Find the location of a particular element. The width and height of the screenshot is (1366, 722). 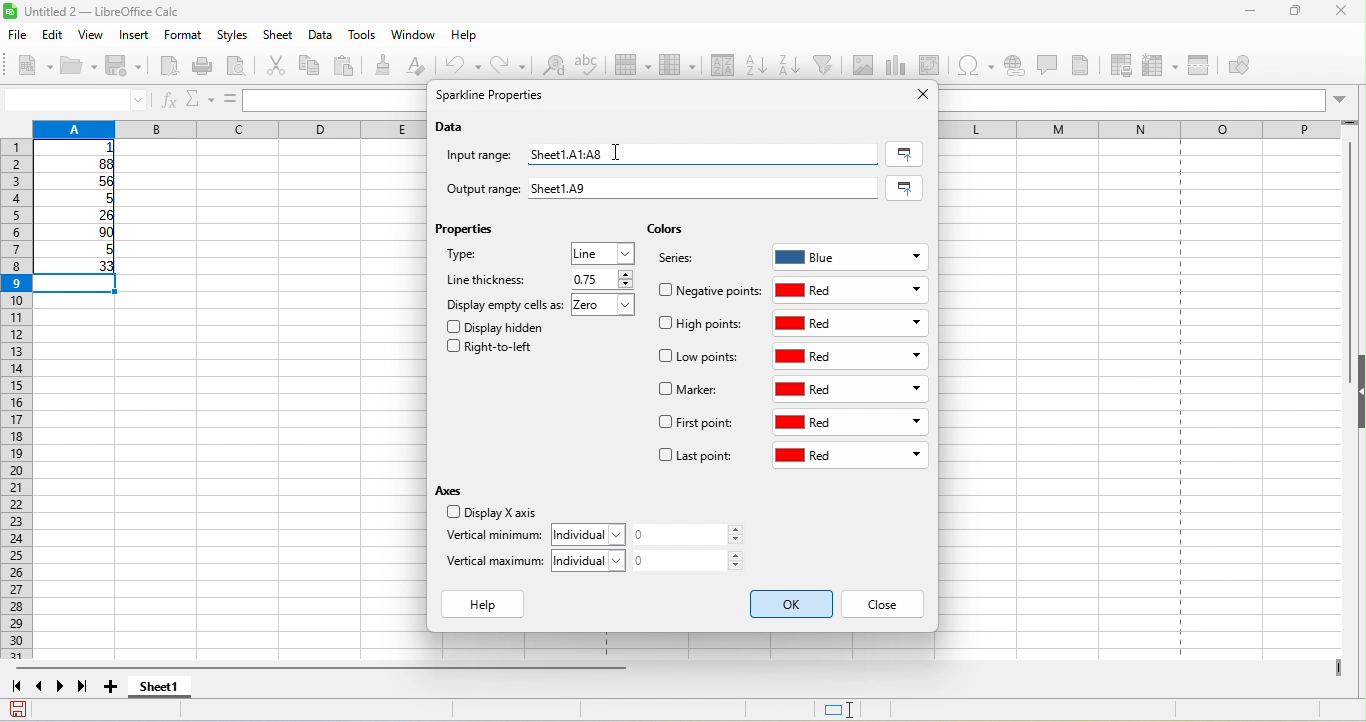

0.75 is located at coordinates (600, 279).